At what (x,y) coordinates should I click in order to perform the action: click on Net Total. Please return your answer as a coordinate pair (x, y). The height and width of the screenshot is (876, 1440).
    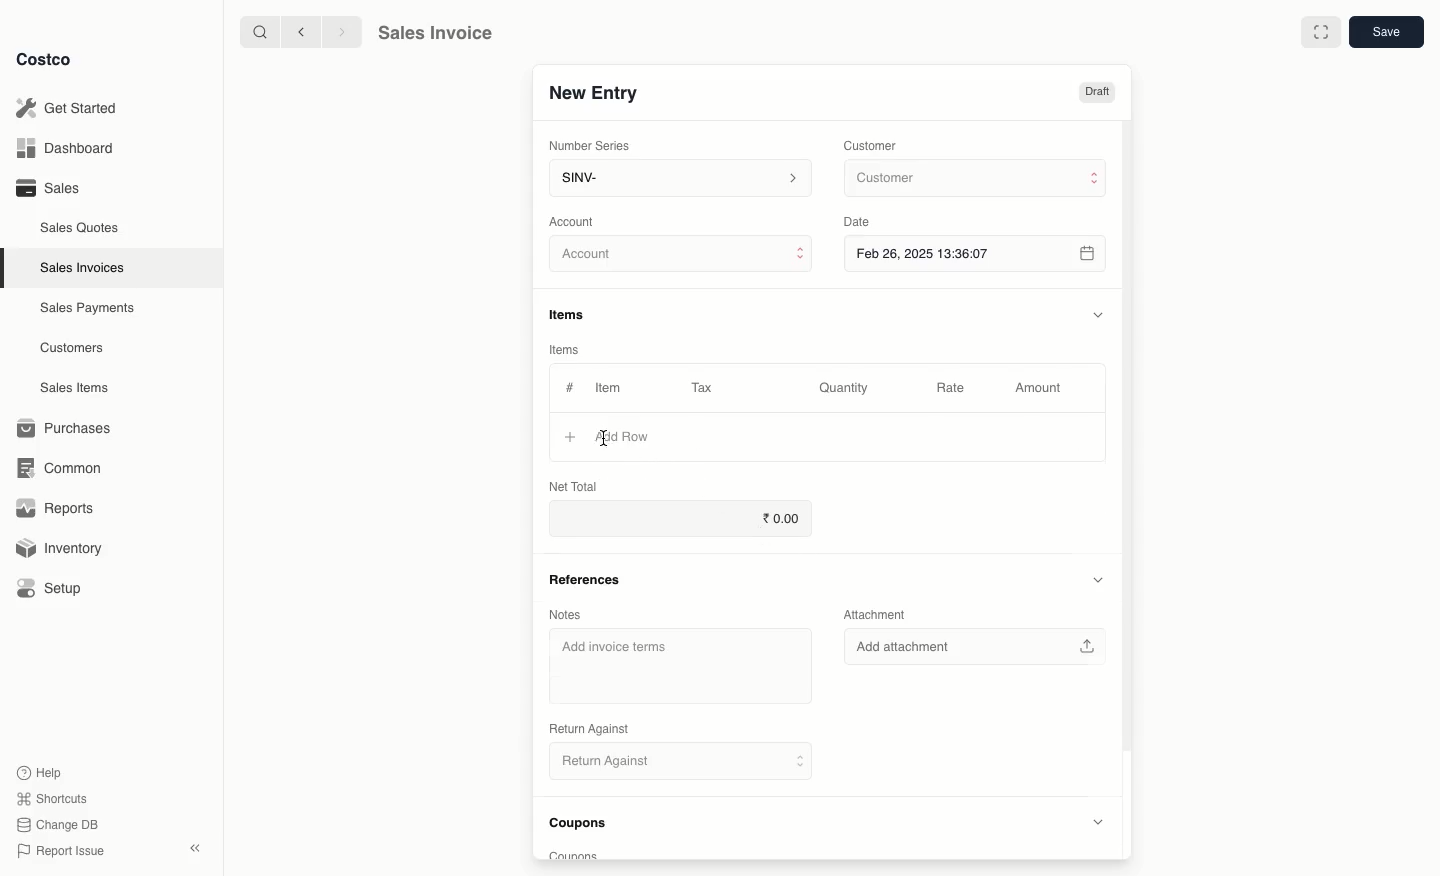
    Looking at the image, I should click on (572, 486).